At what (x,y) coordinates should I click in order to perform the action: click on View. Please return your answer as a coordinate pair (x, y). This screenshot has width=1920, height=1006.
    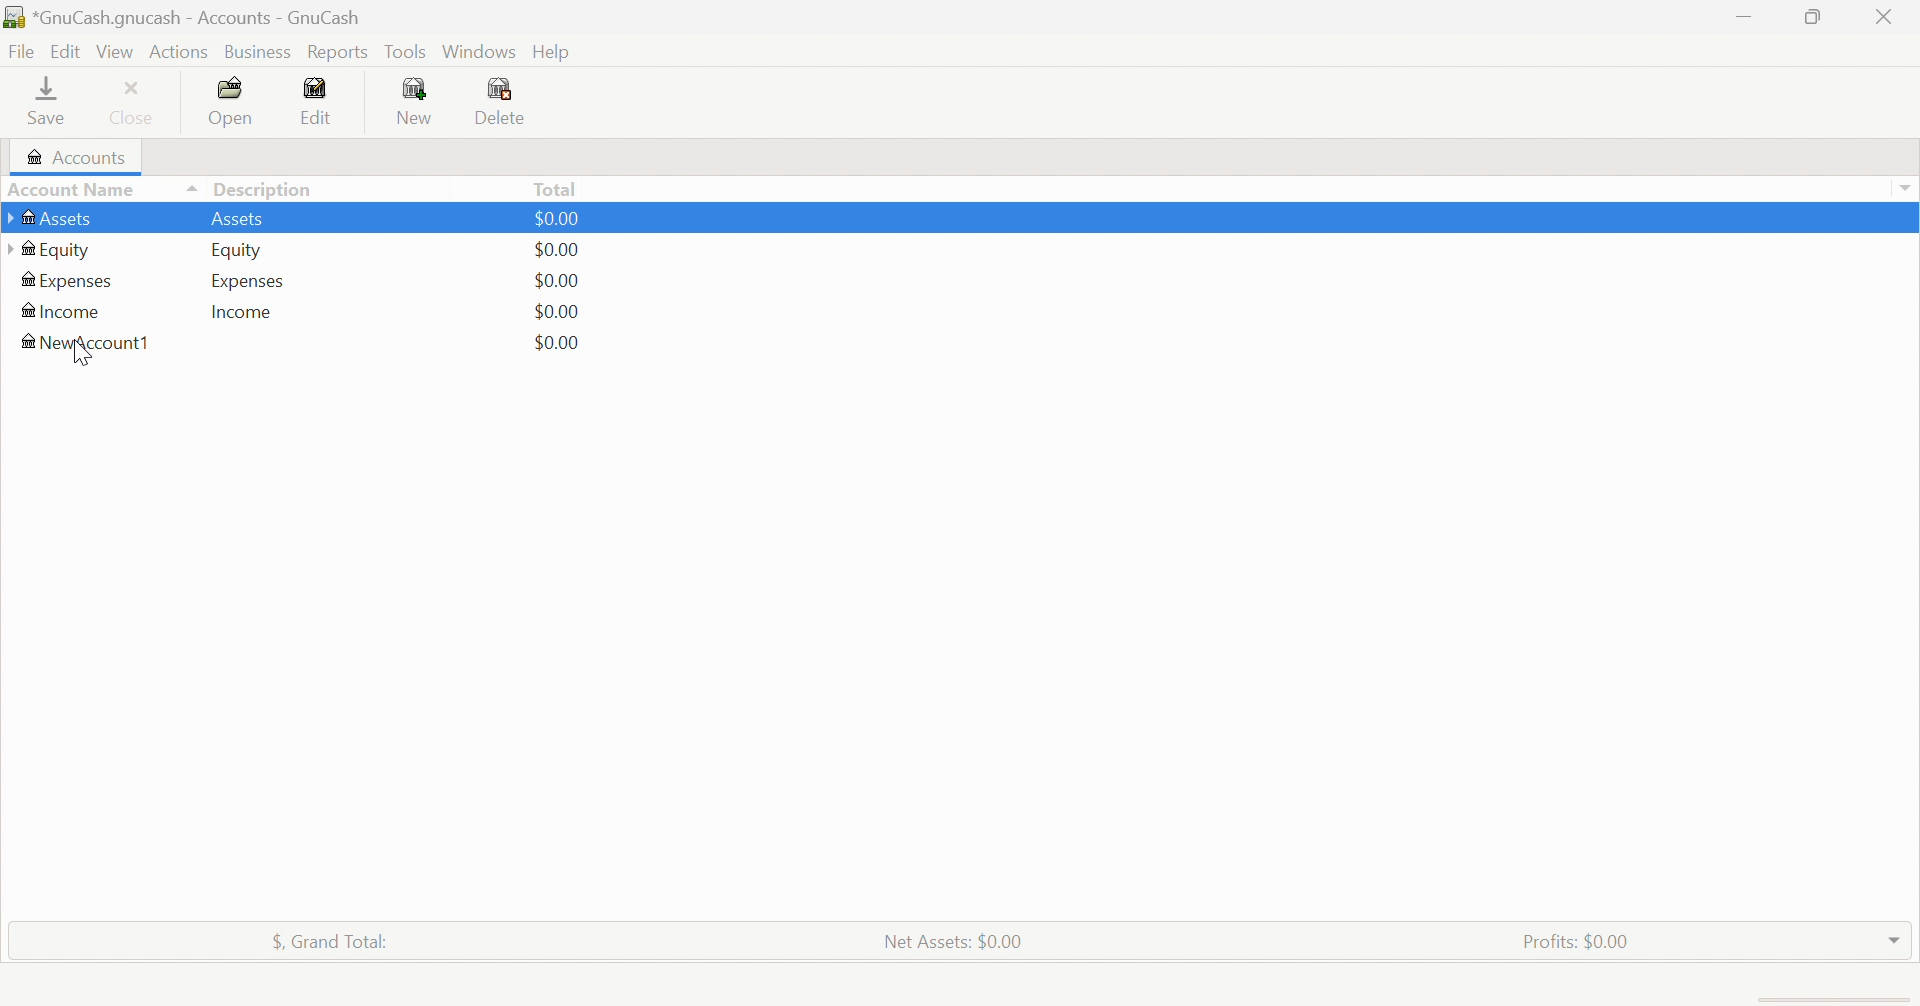
    Looking at the image, I should click on (115, 50).